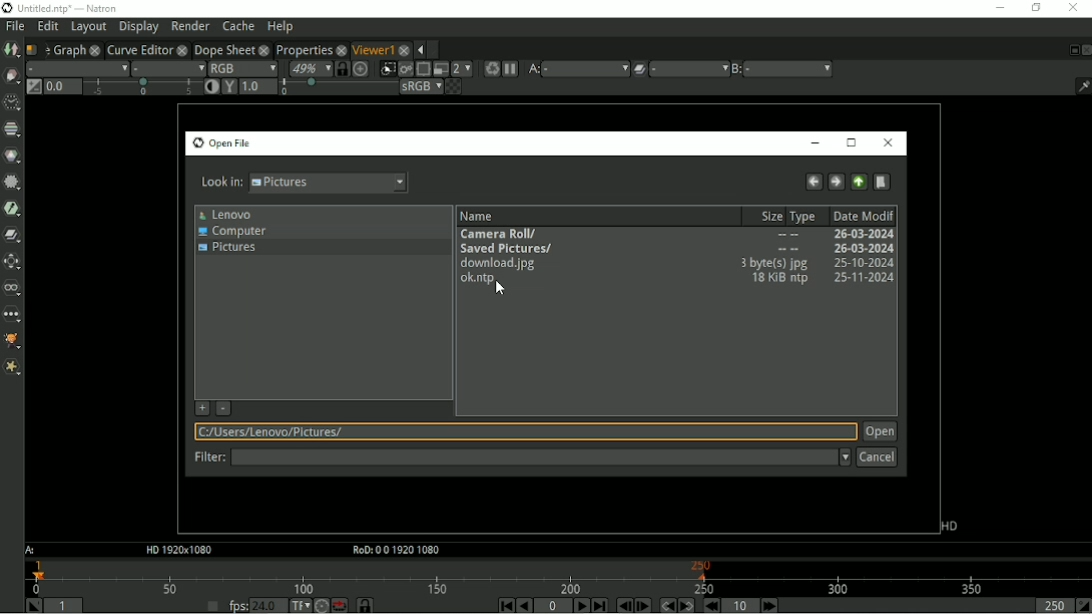  What do you see at coordinates (501, 289) in the screenshot?
I see `cursor` at bounding box center [501, 289].